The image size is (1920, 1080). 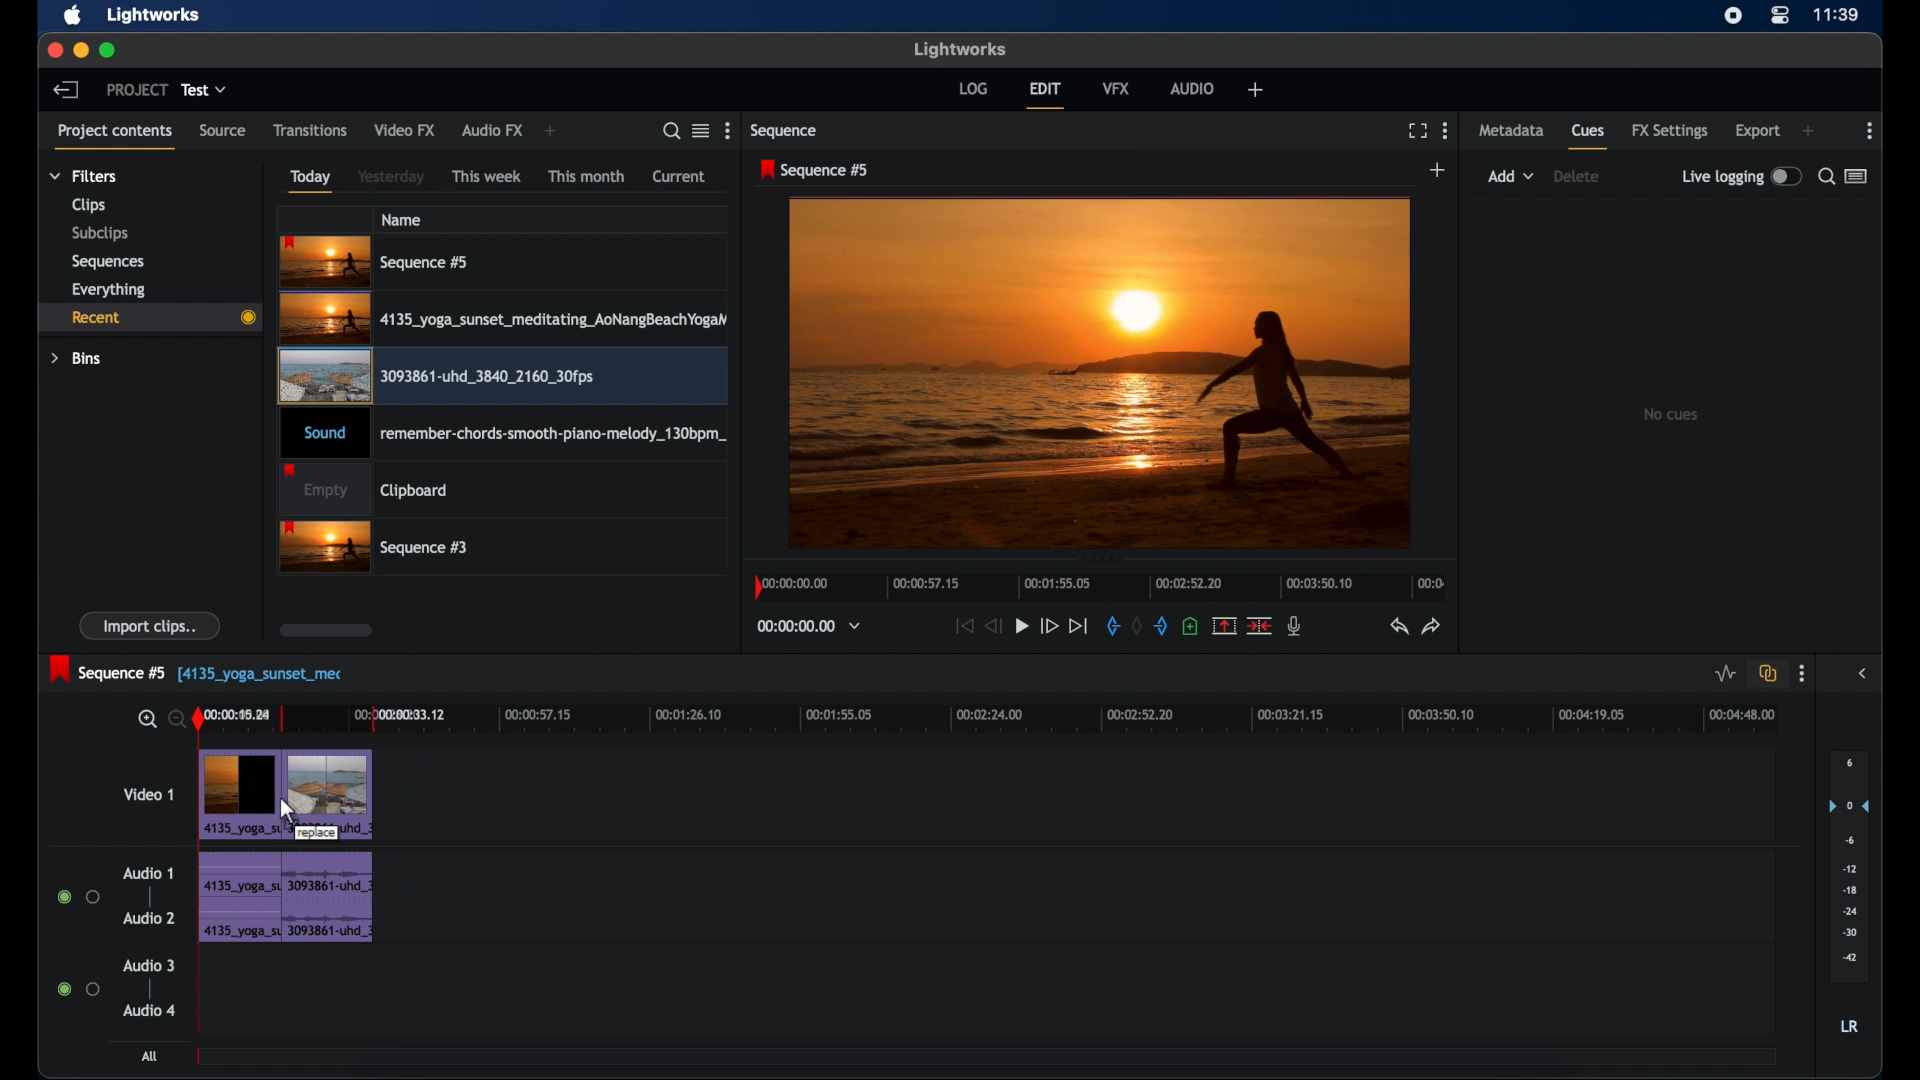 I want to click on set audio output levels, so click(x=1848, y=866).